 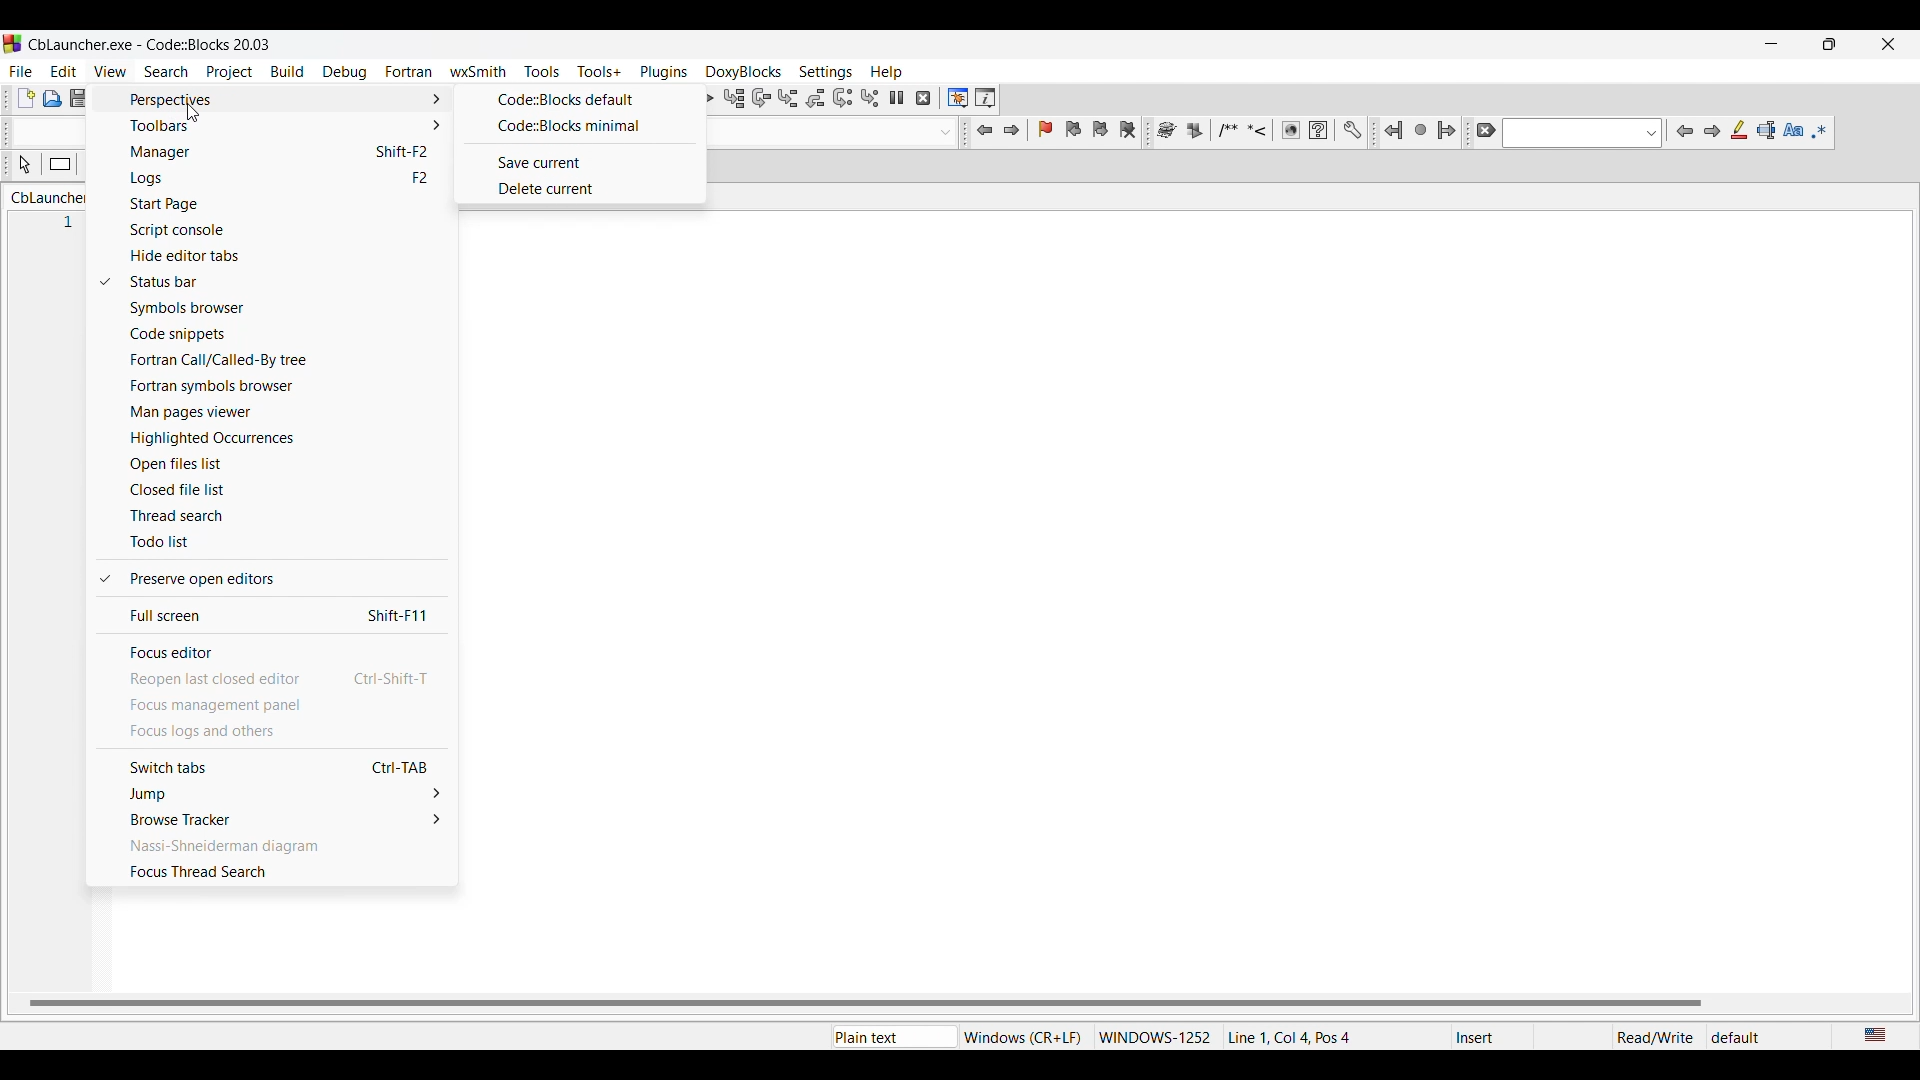 What do you see at coordinates (816, 98) in the screenshot?
I see `Step out` at bounding box center [816, 98].